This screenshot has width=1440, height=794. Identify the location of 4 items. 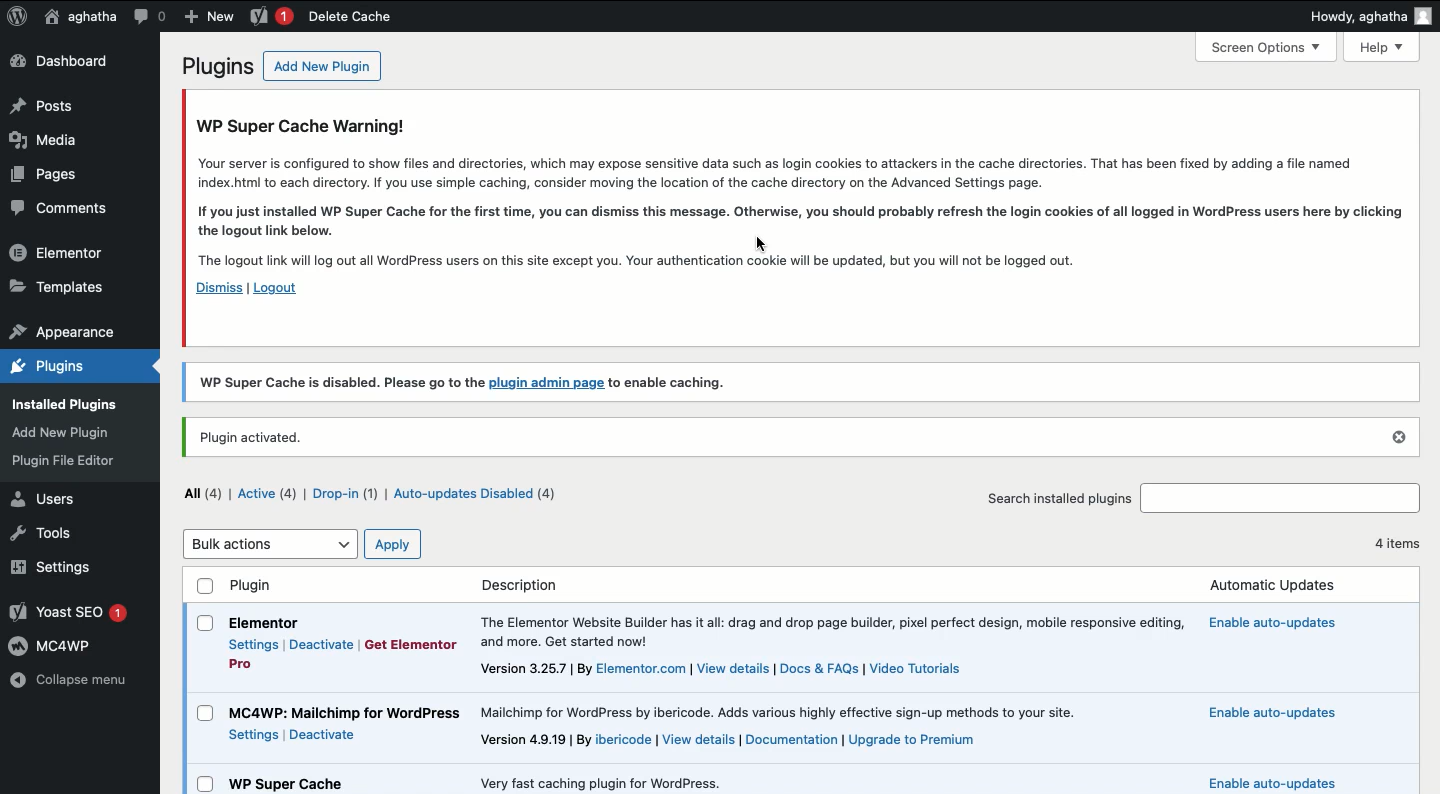
(1390, 546).